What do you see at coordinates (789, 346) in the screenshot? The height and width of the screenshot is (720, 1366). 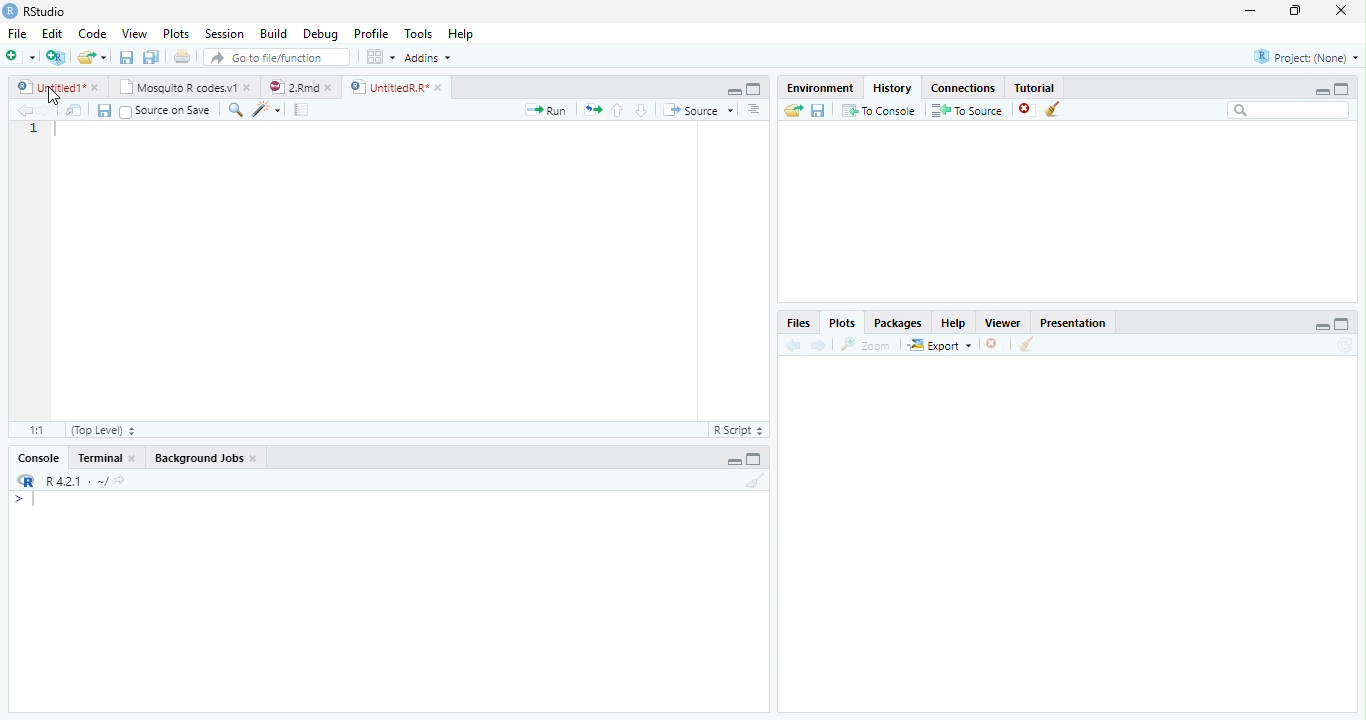 I see `Back` at bounding box center [789, 346].